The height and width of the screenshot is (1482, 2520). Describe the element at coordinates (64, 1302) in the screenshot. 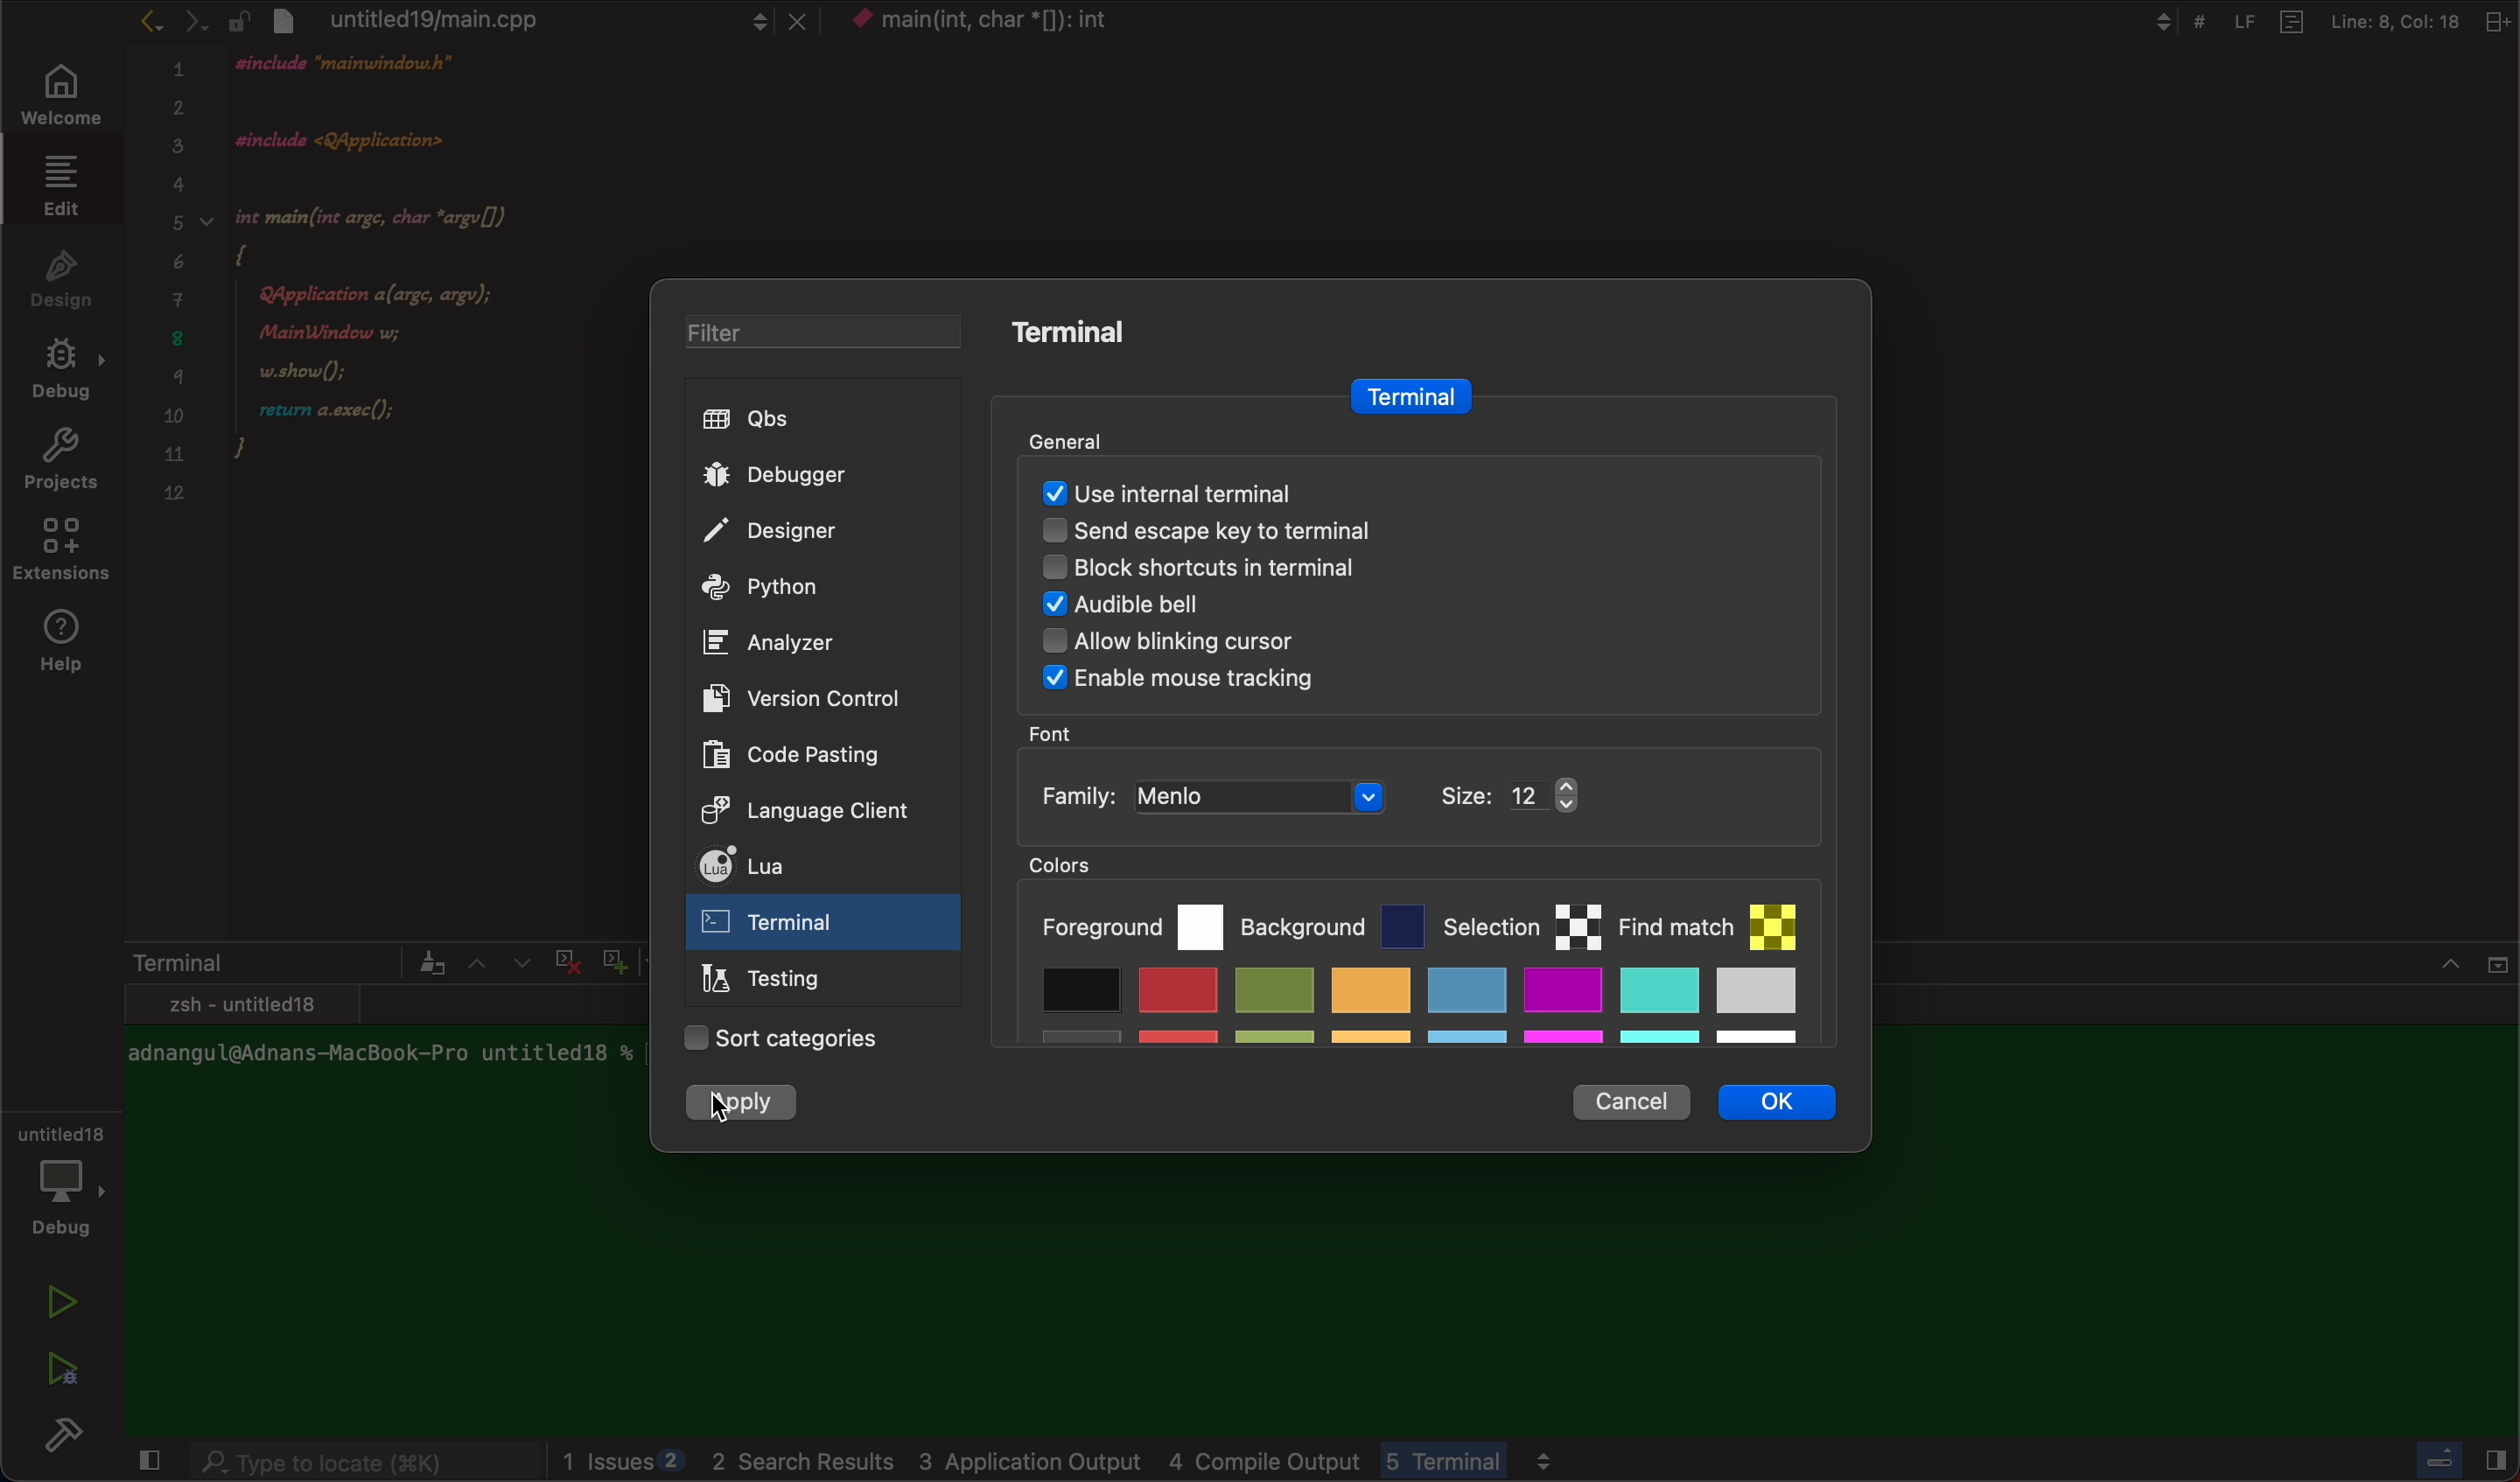

I see `run` at that location.